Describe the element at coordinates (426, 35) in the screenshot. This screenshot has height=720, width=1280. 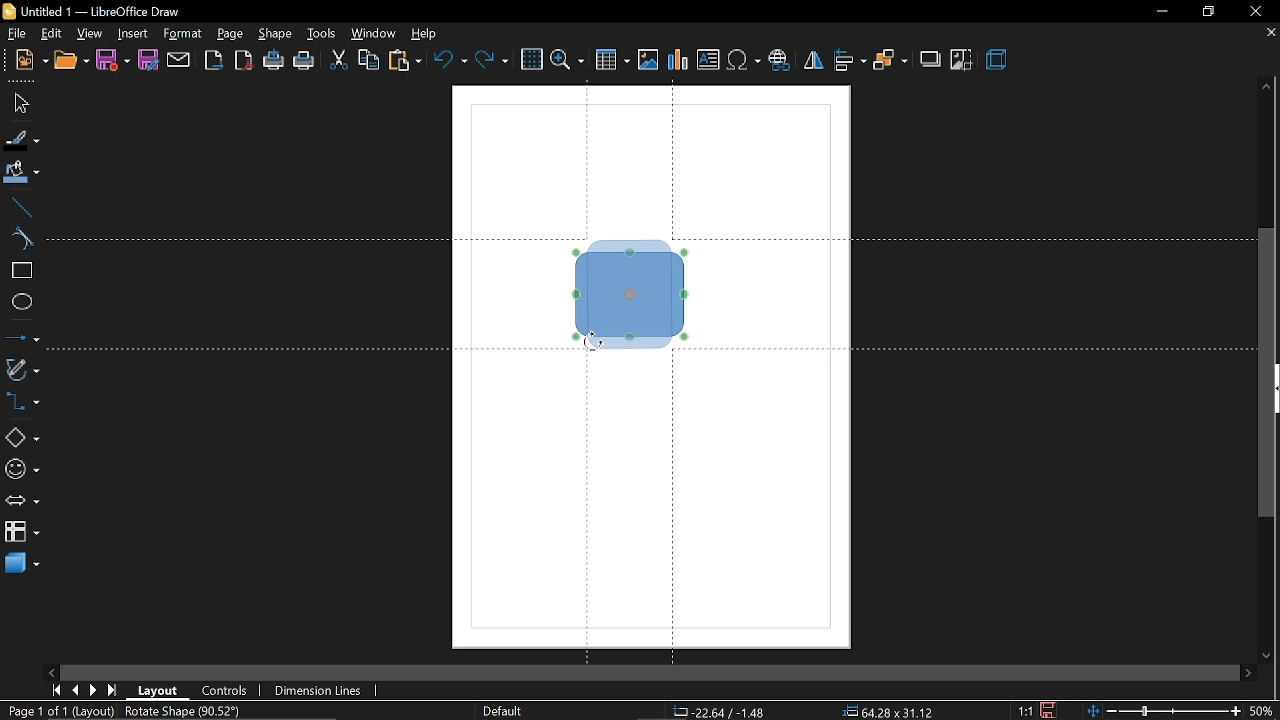
I see `help` at that location.